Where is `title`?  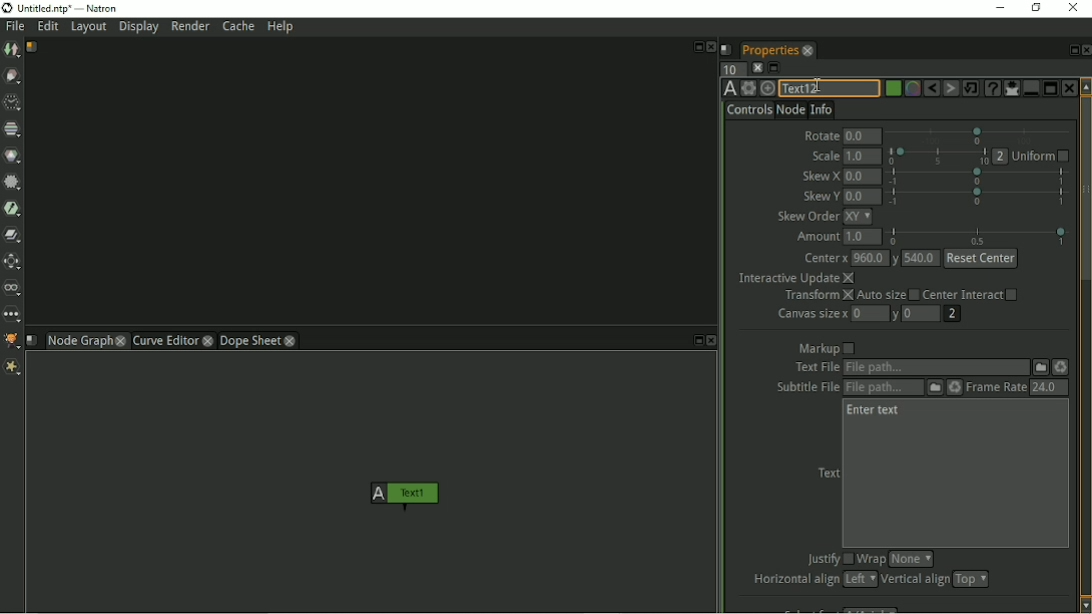 title is located at coordinates (79, 8).